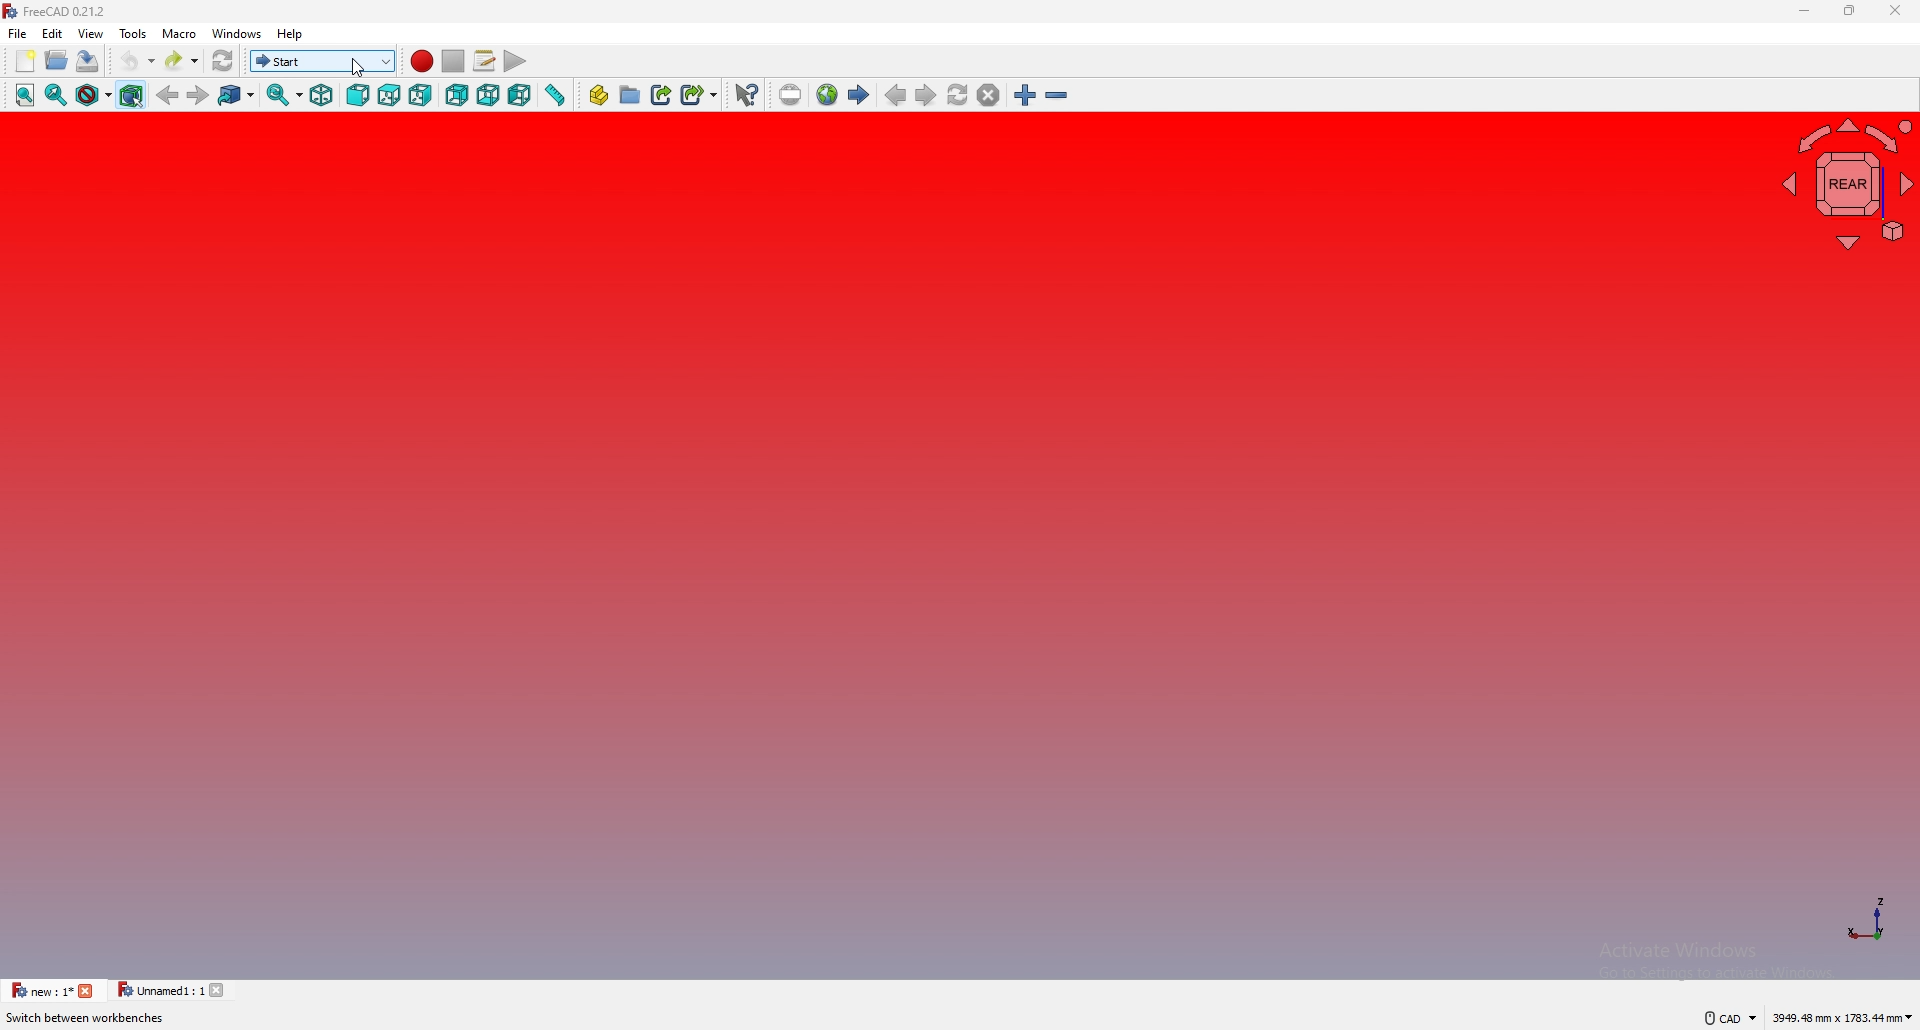  I want to click on previous page, so click(895, 94).